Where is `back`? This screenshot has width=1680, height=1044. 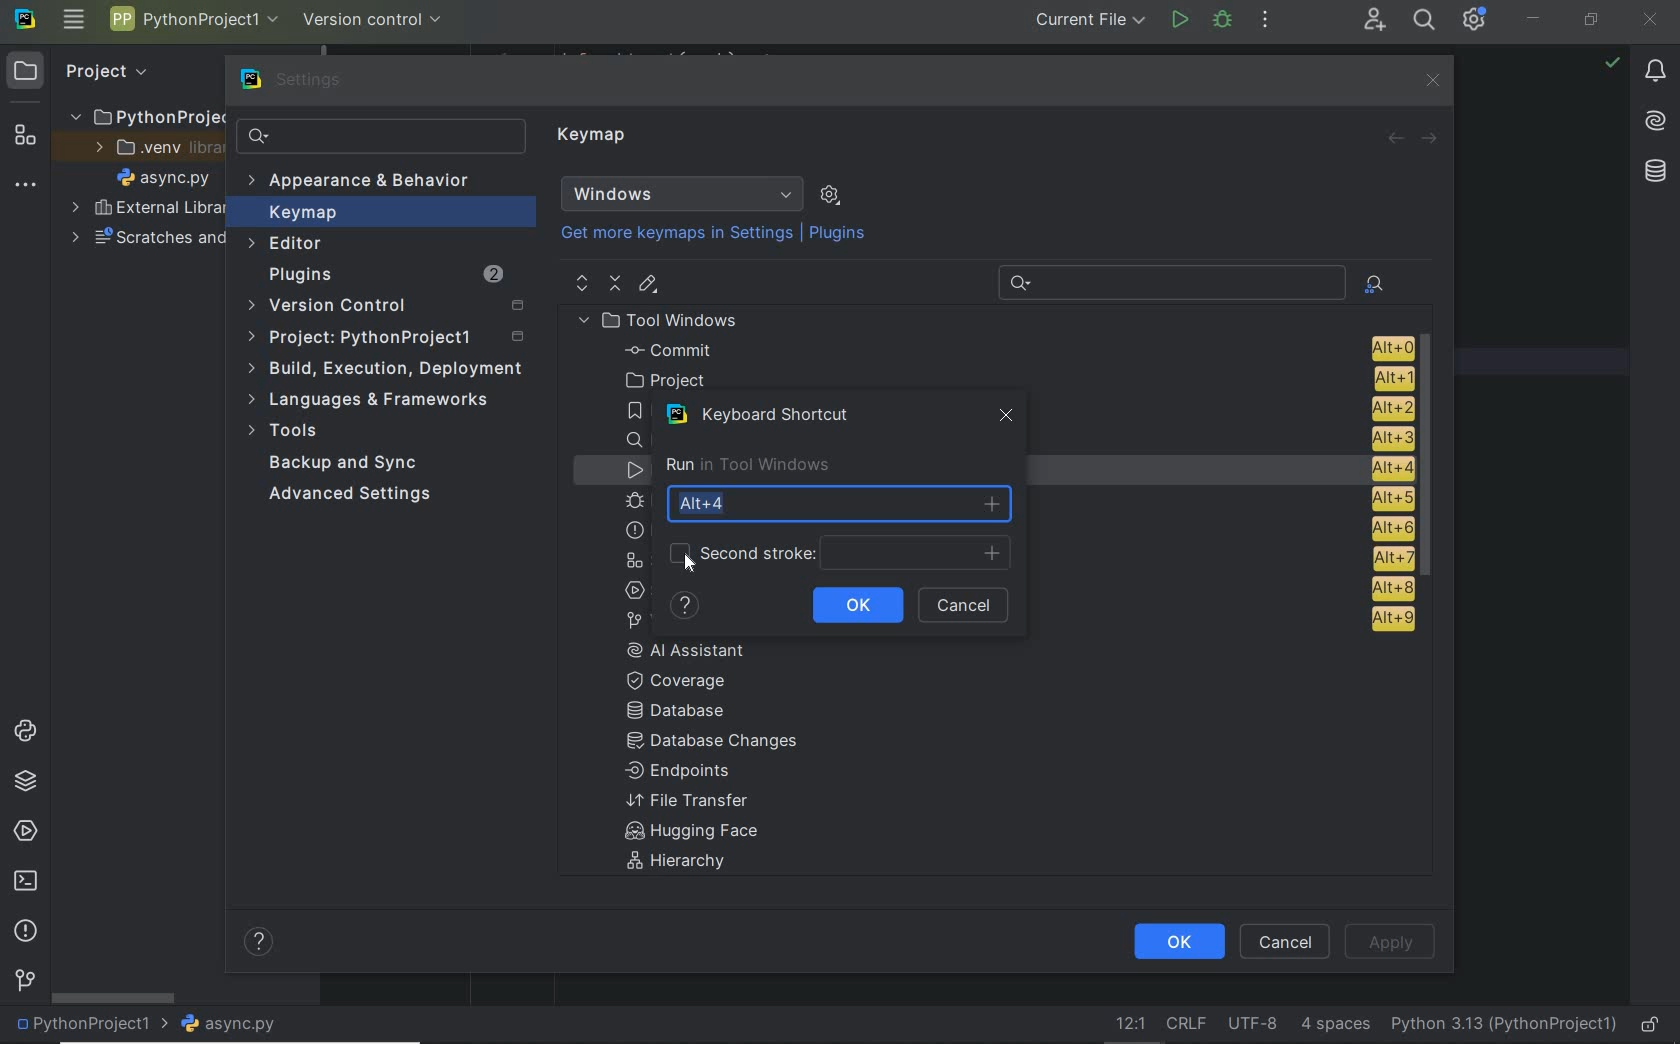
back is located at coordinates (1396, 139).